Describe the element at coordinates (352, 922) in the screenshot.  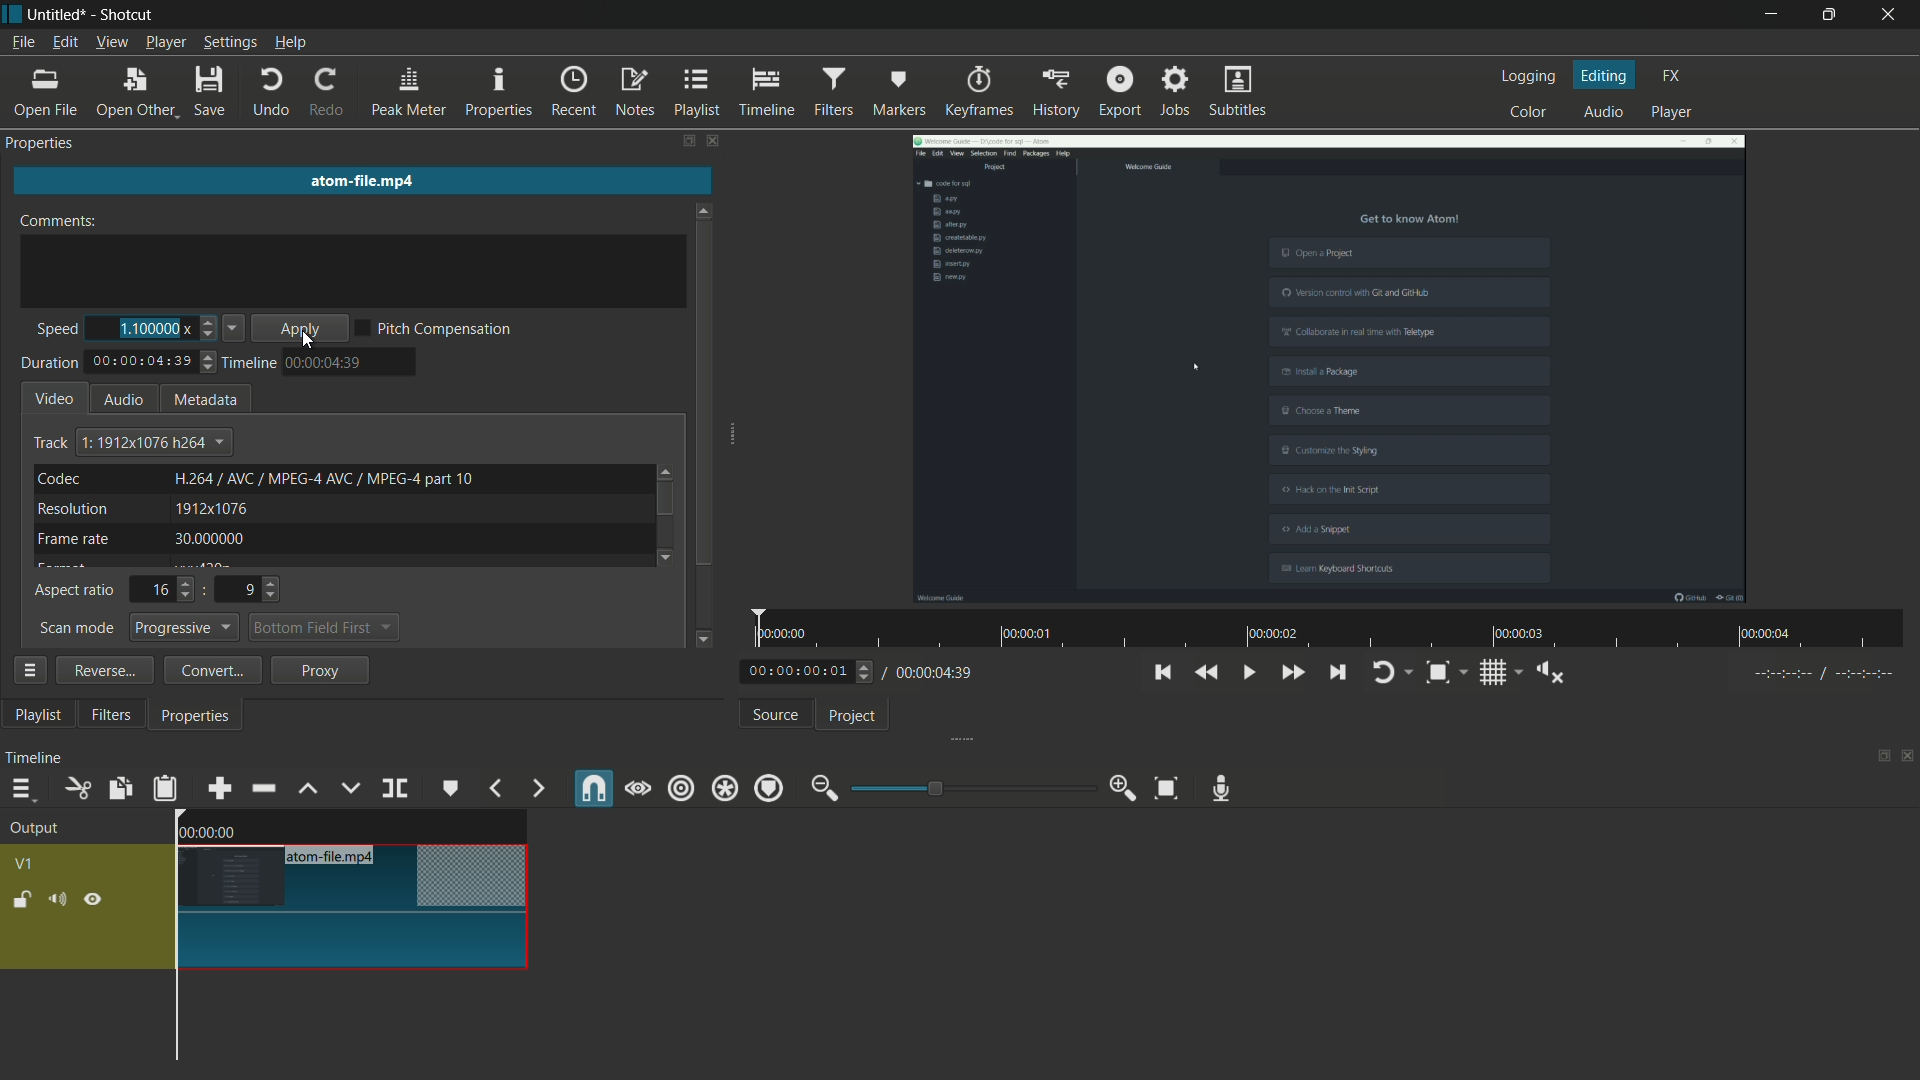
I see `video in timeline` at that location.